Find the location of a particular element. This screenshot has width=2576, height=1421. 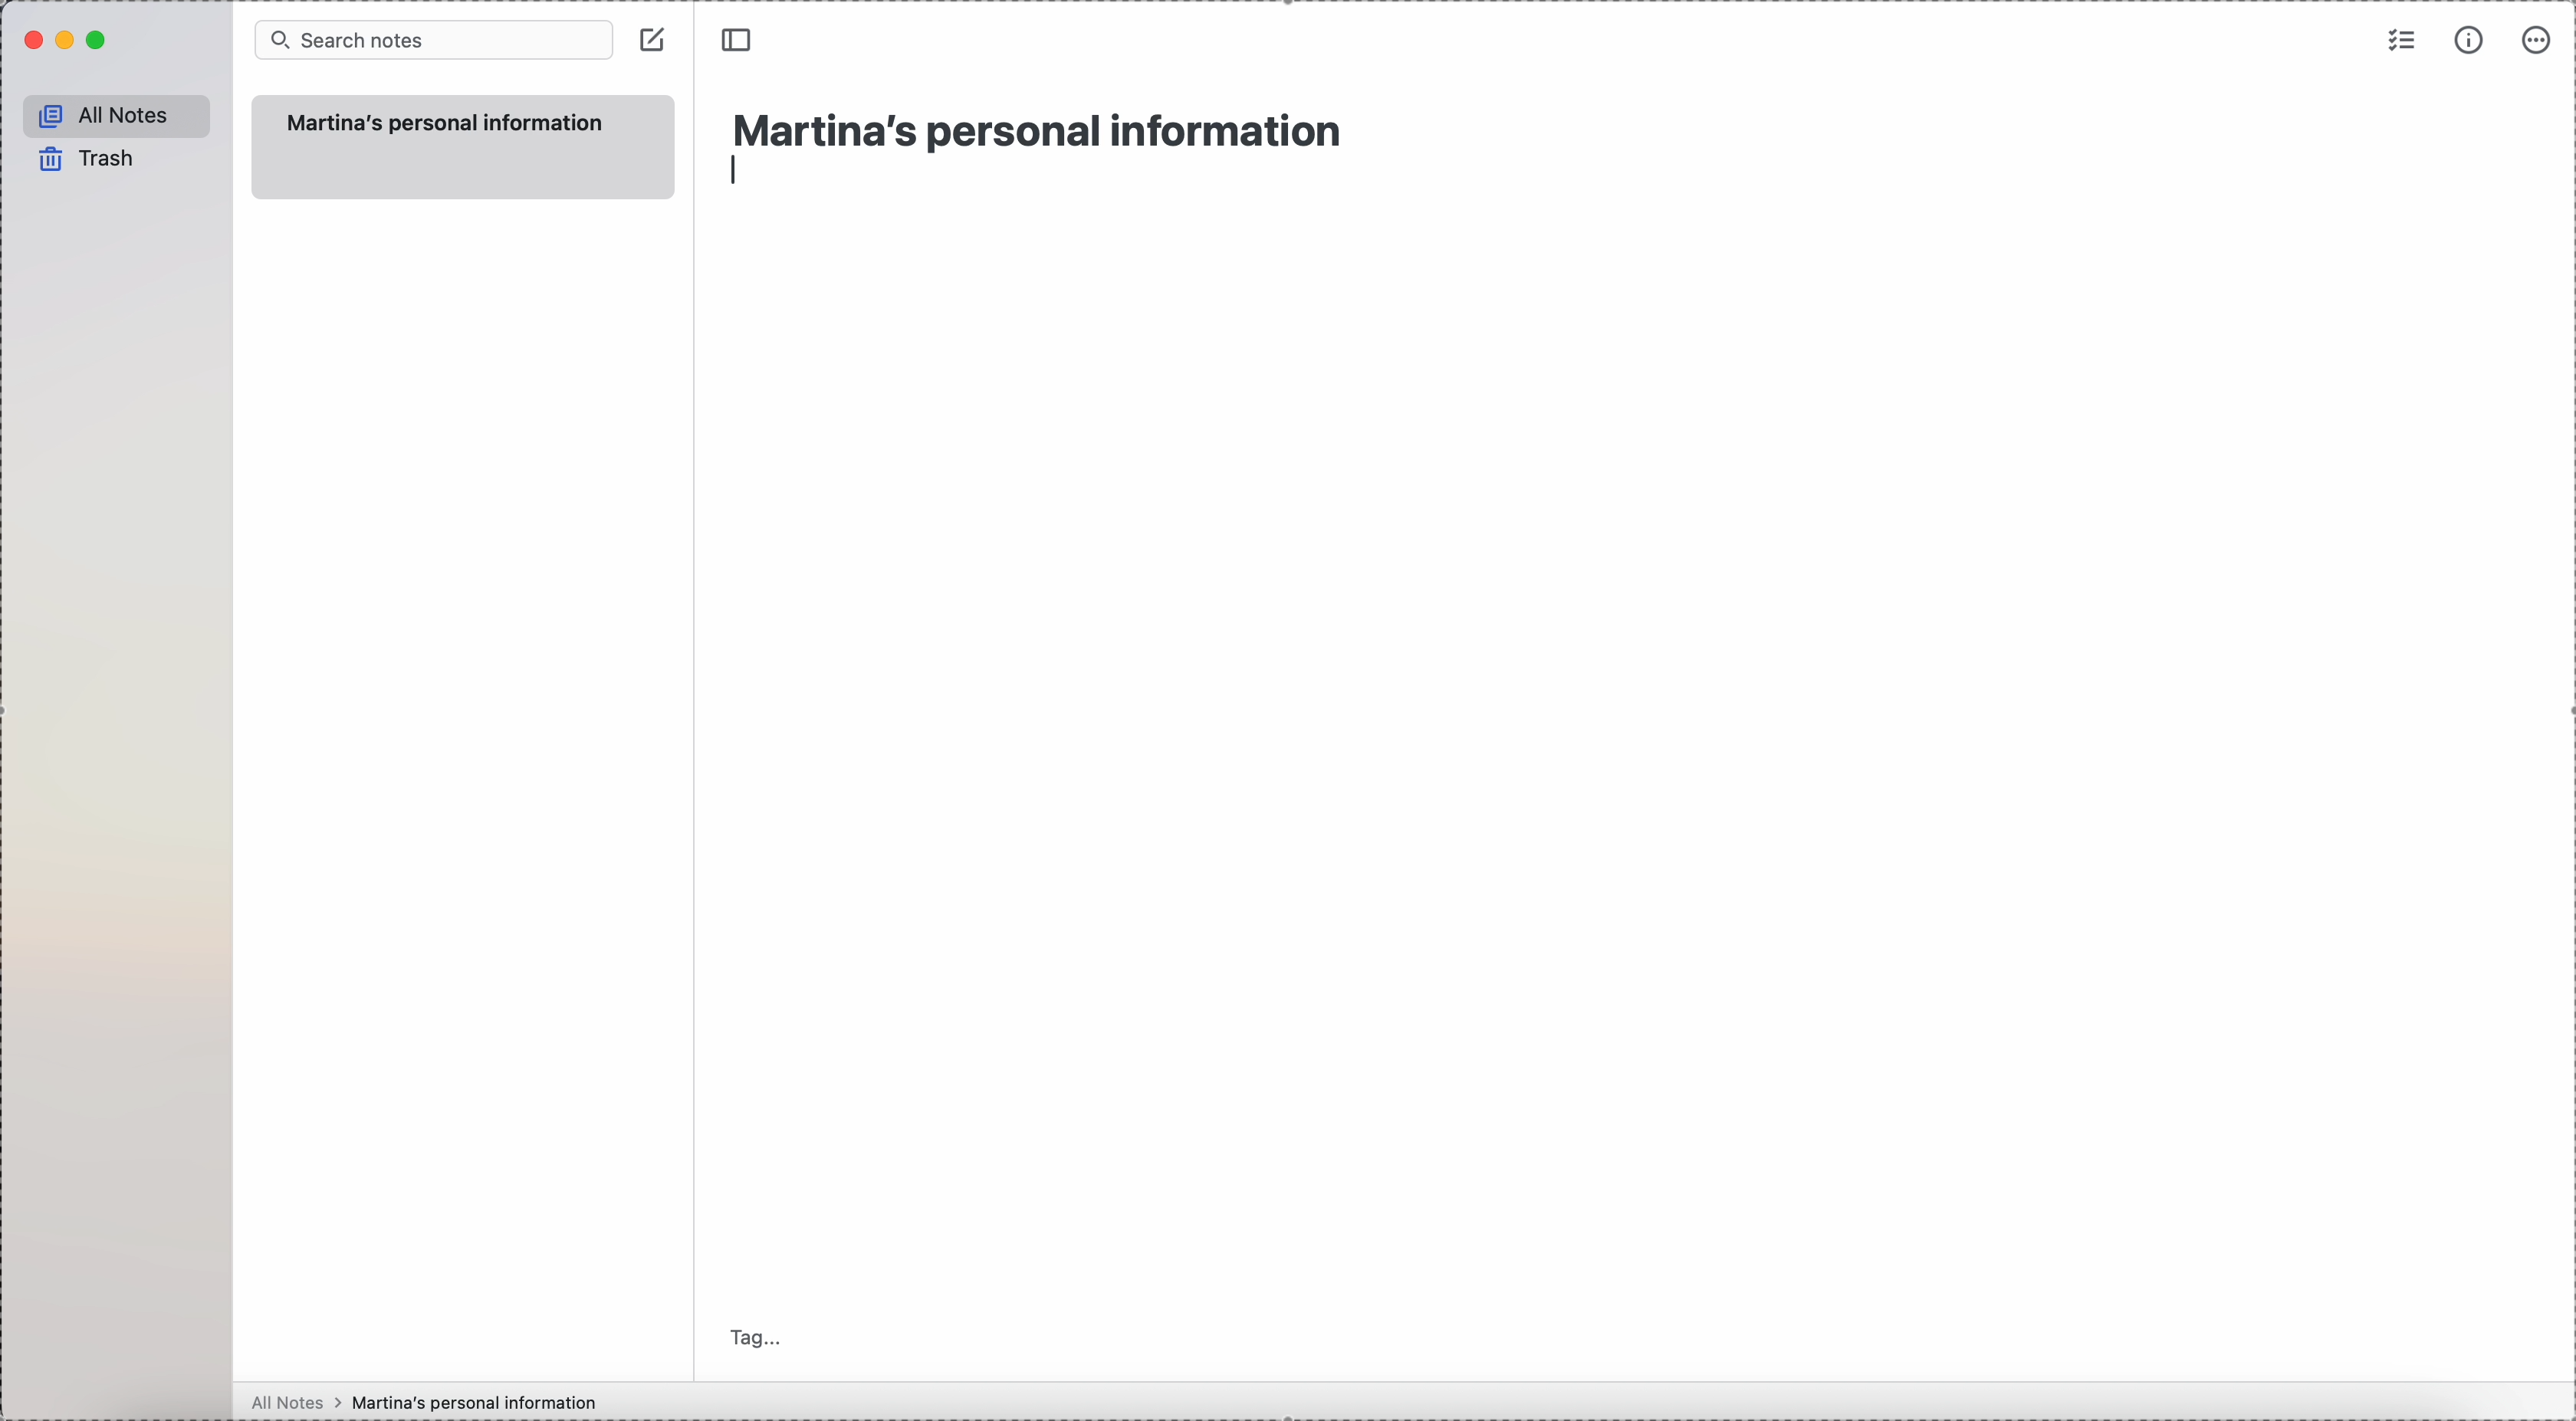

enter/line type is located at coordinates (734, 173).